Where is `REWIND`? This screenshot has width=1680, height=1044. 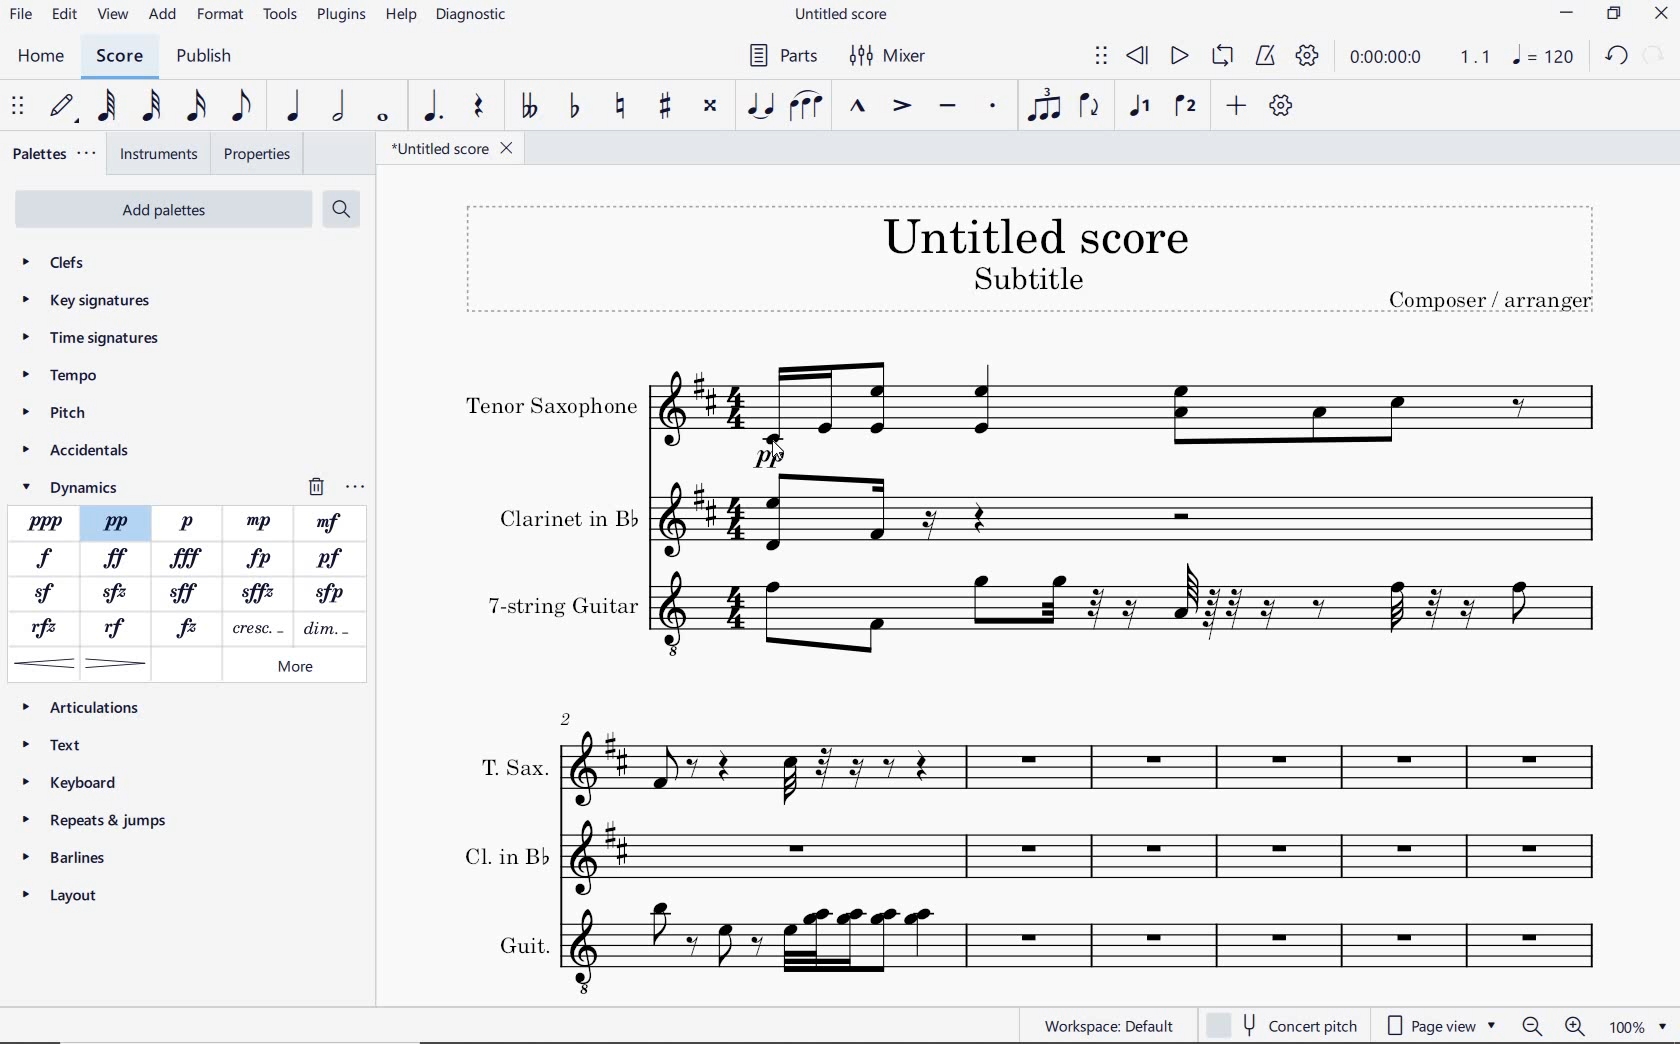
REWIND is located at coordinates (1138, 57).